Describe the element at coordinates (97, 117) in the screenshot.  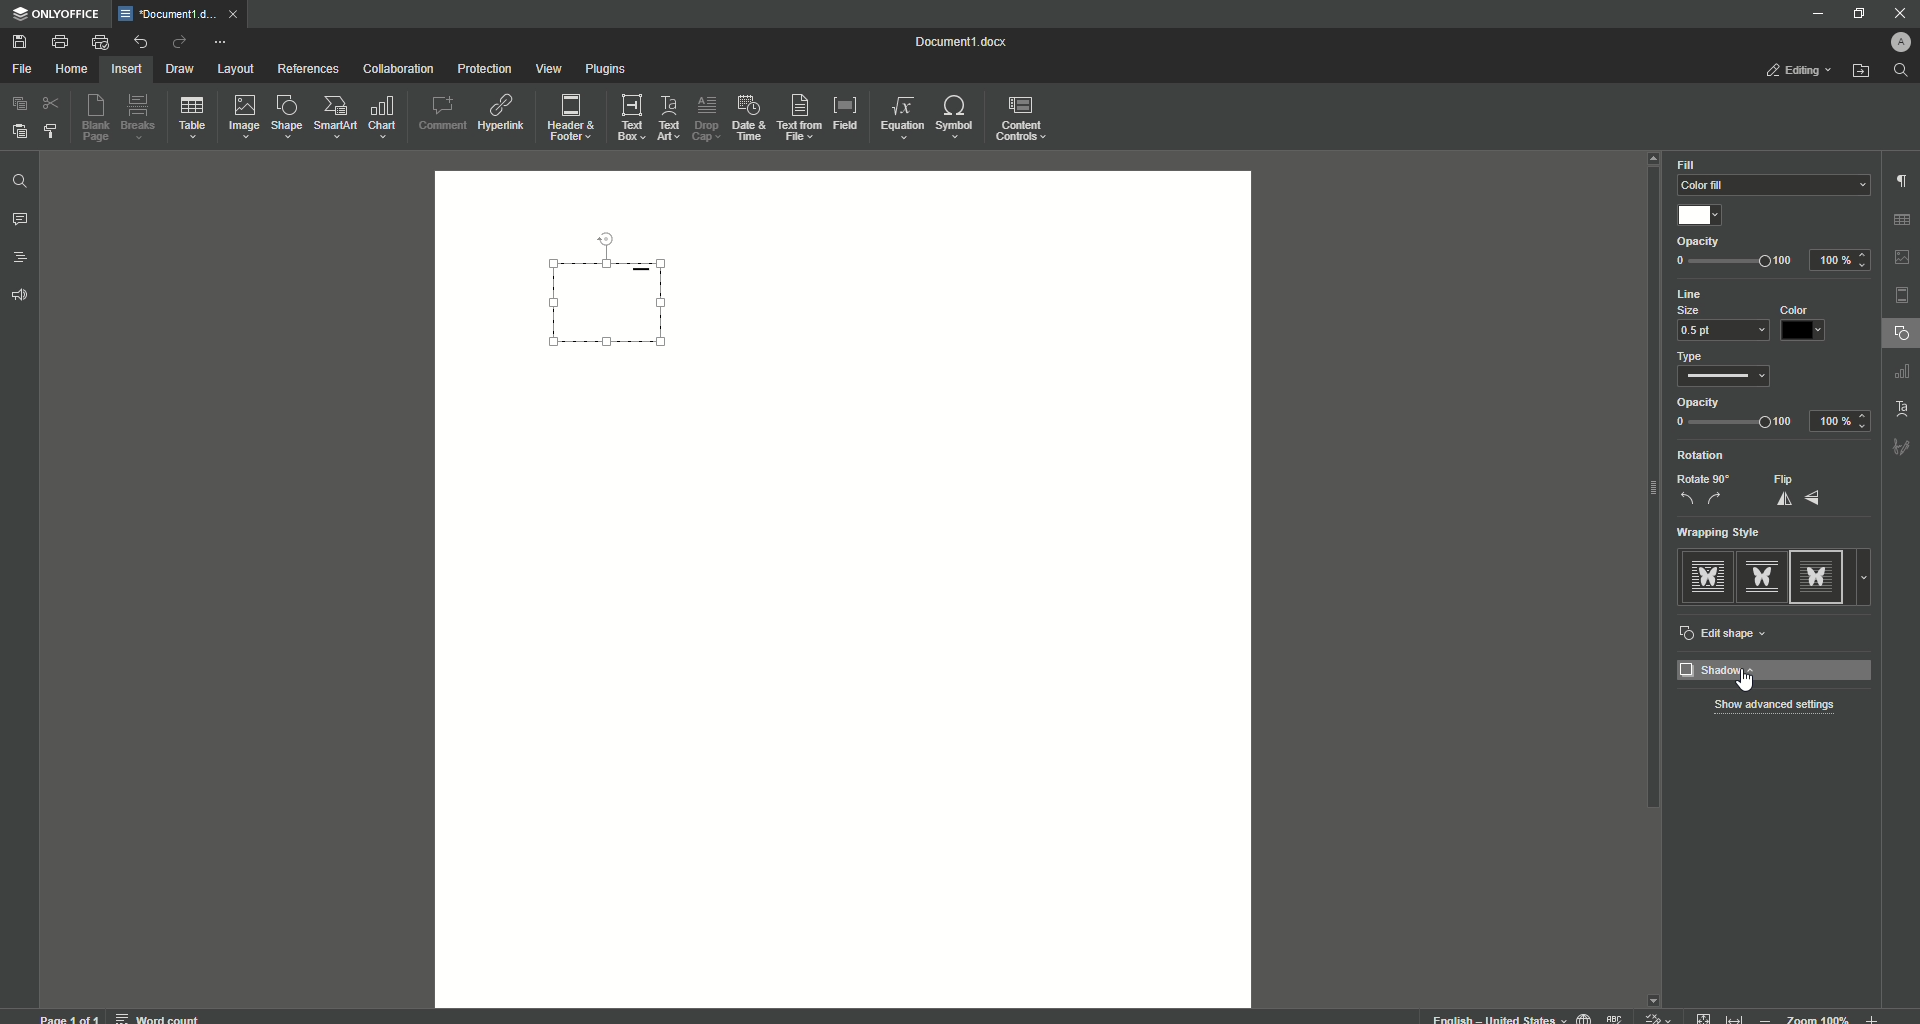
I see `Blank Page` at that location.